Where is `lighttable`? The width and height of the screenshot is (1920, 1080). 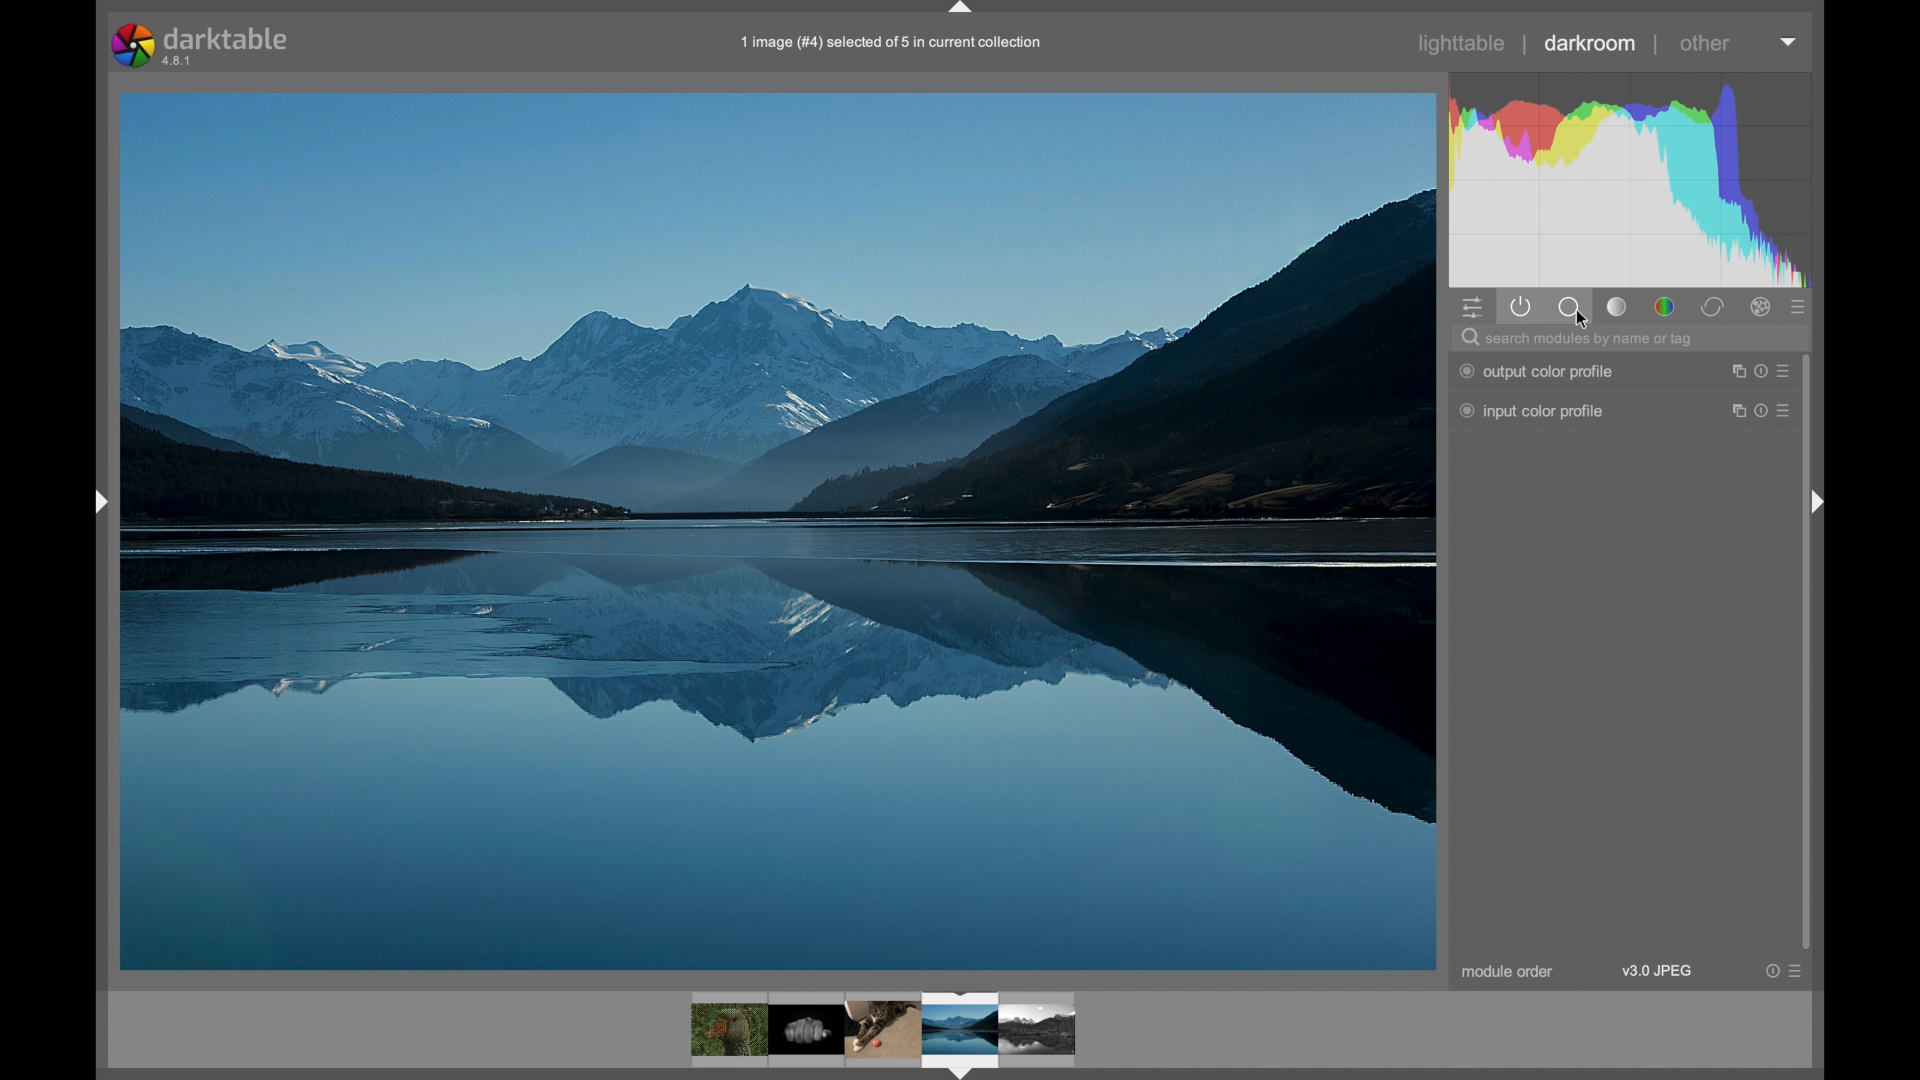 lighttable is located at coordinates (1462, 44).